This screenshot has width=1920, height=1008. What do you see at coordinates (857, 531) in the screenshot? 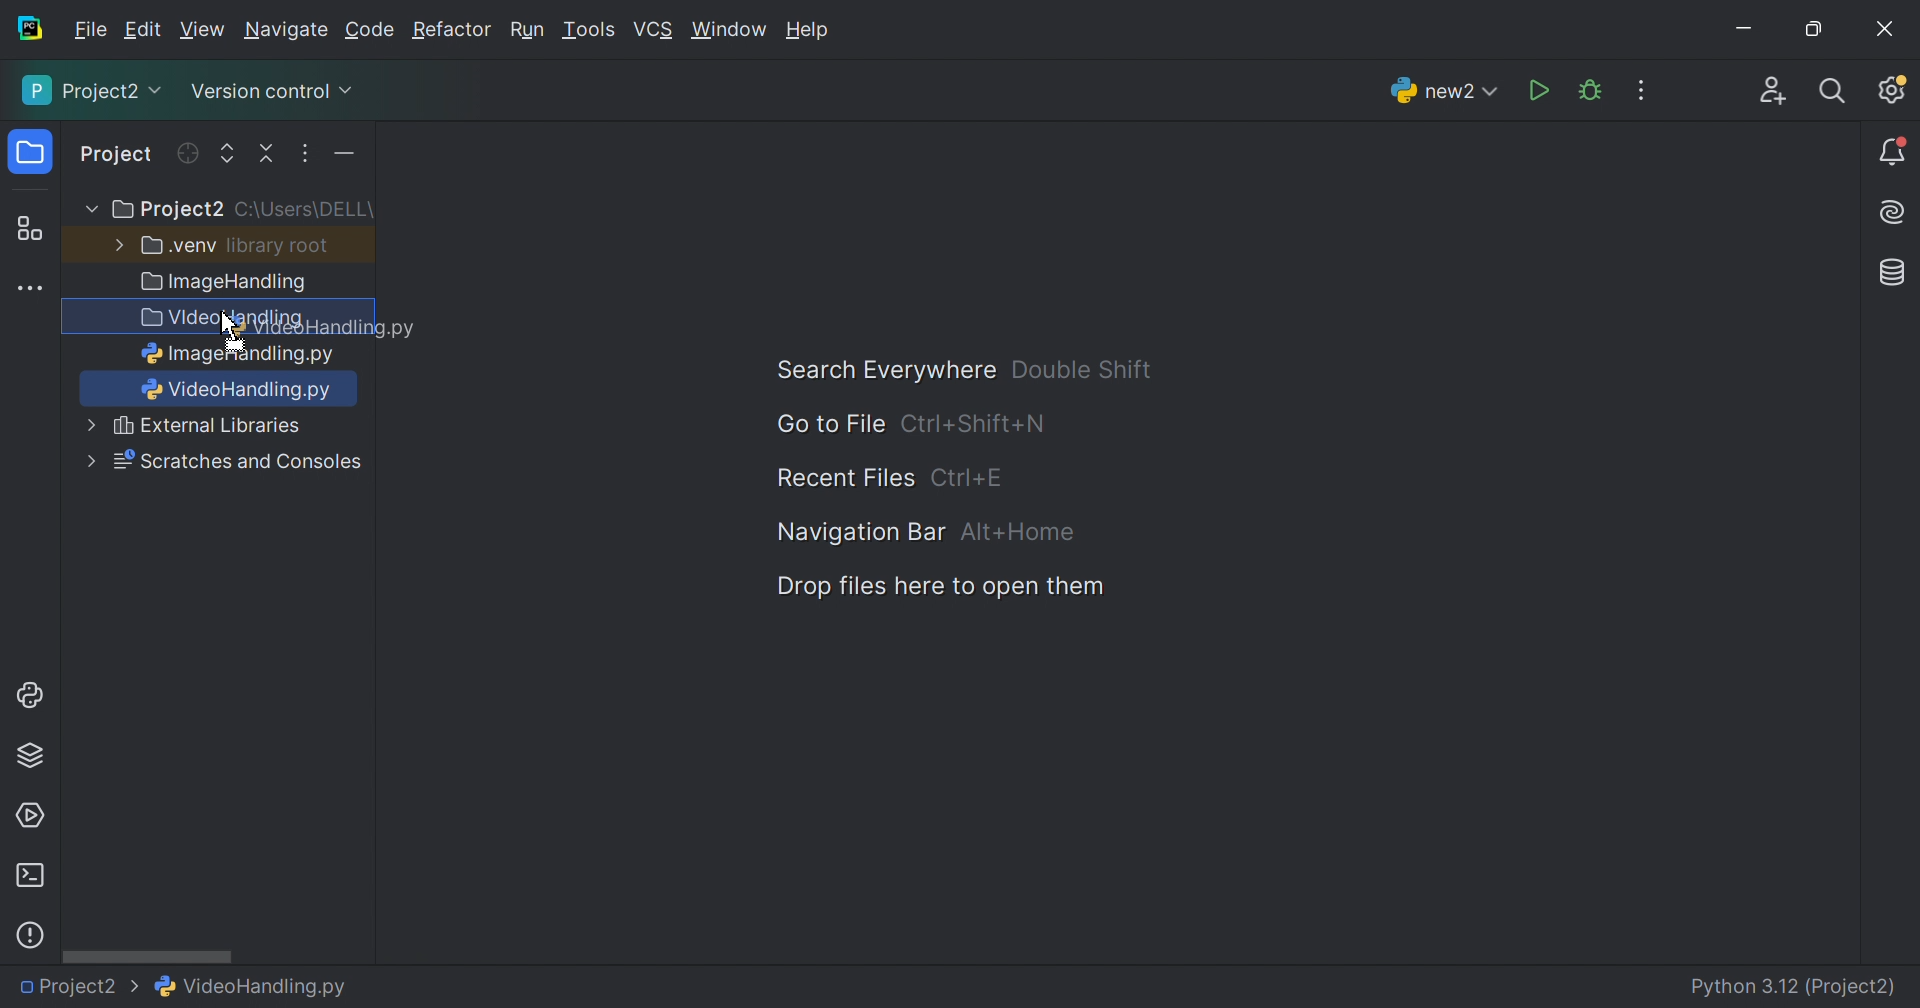
I see `Navigation Bar` at bounding box center [857, 531].